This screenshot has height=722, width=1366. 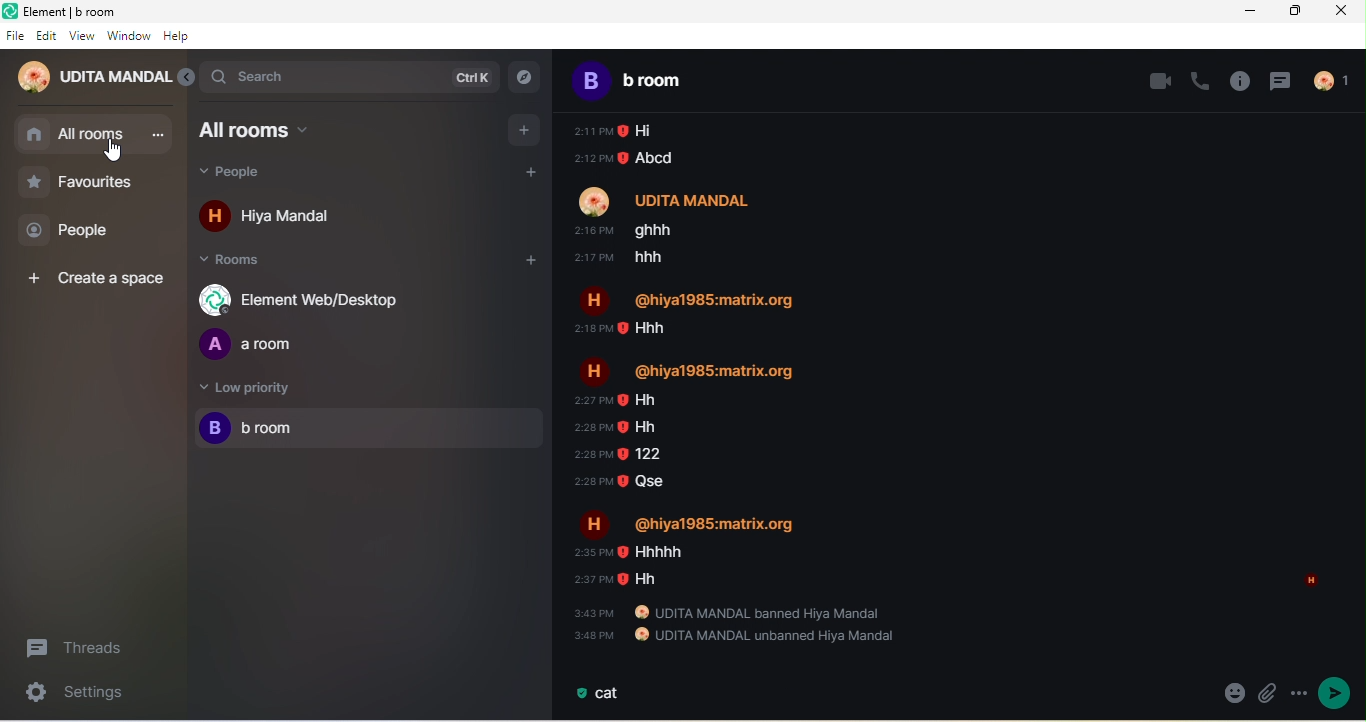 What do you see at coordinates (1347, 15) in the screenshot?
I see `close` at bounding box center [1347, 15].